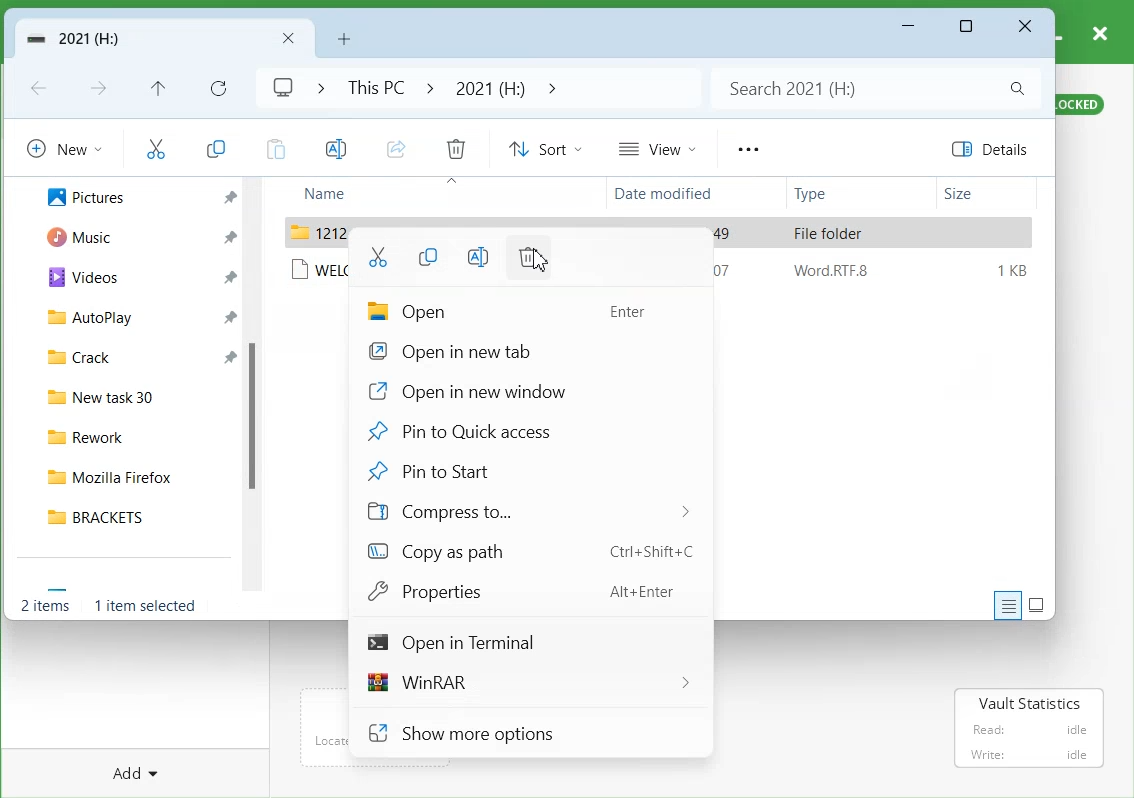 The image size is (1134, 798). What do you see at coordinates (1008, 605) in the screenshot?
I see `Display information about each item to the window` at bounding box center [1008, 605].